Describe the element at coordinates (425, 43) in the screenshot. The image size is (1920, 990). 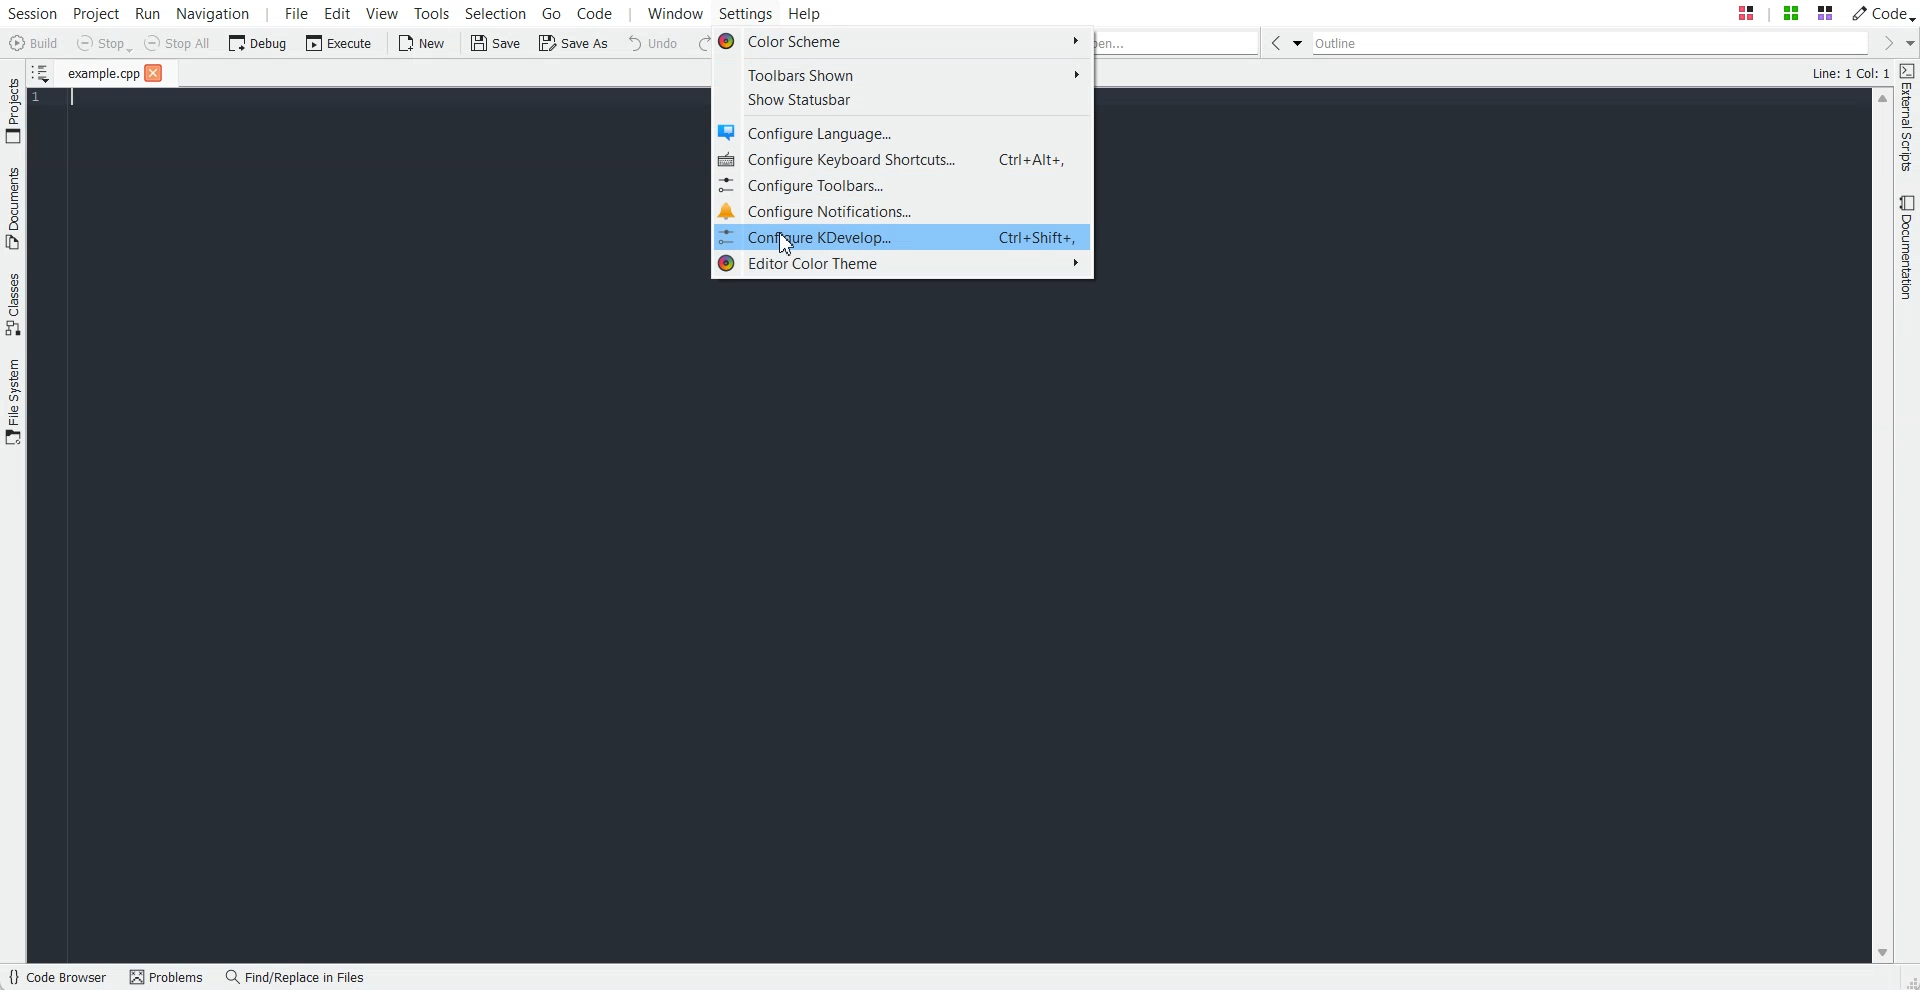
I see `New` at that location.